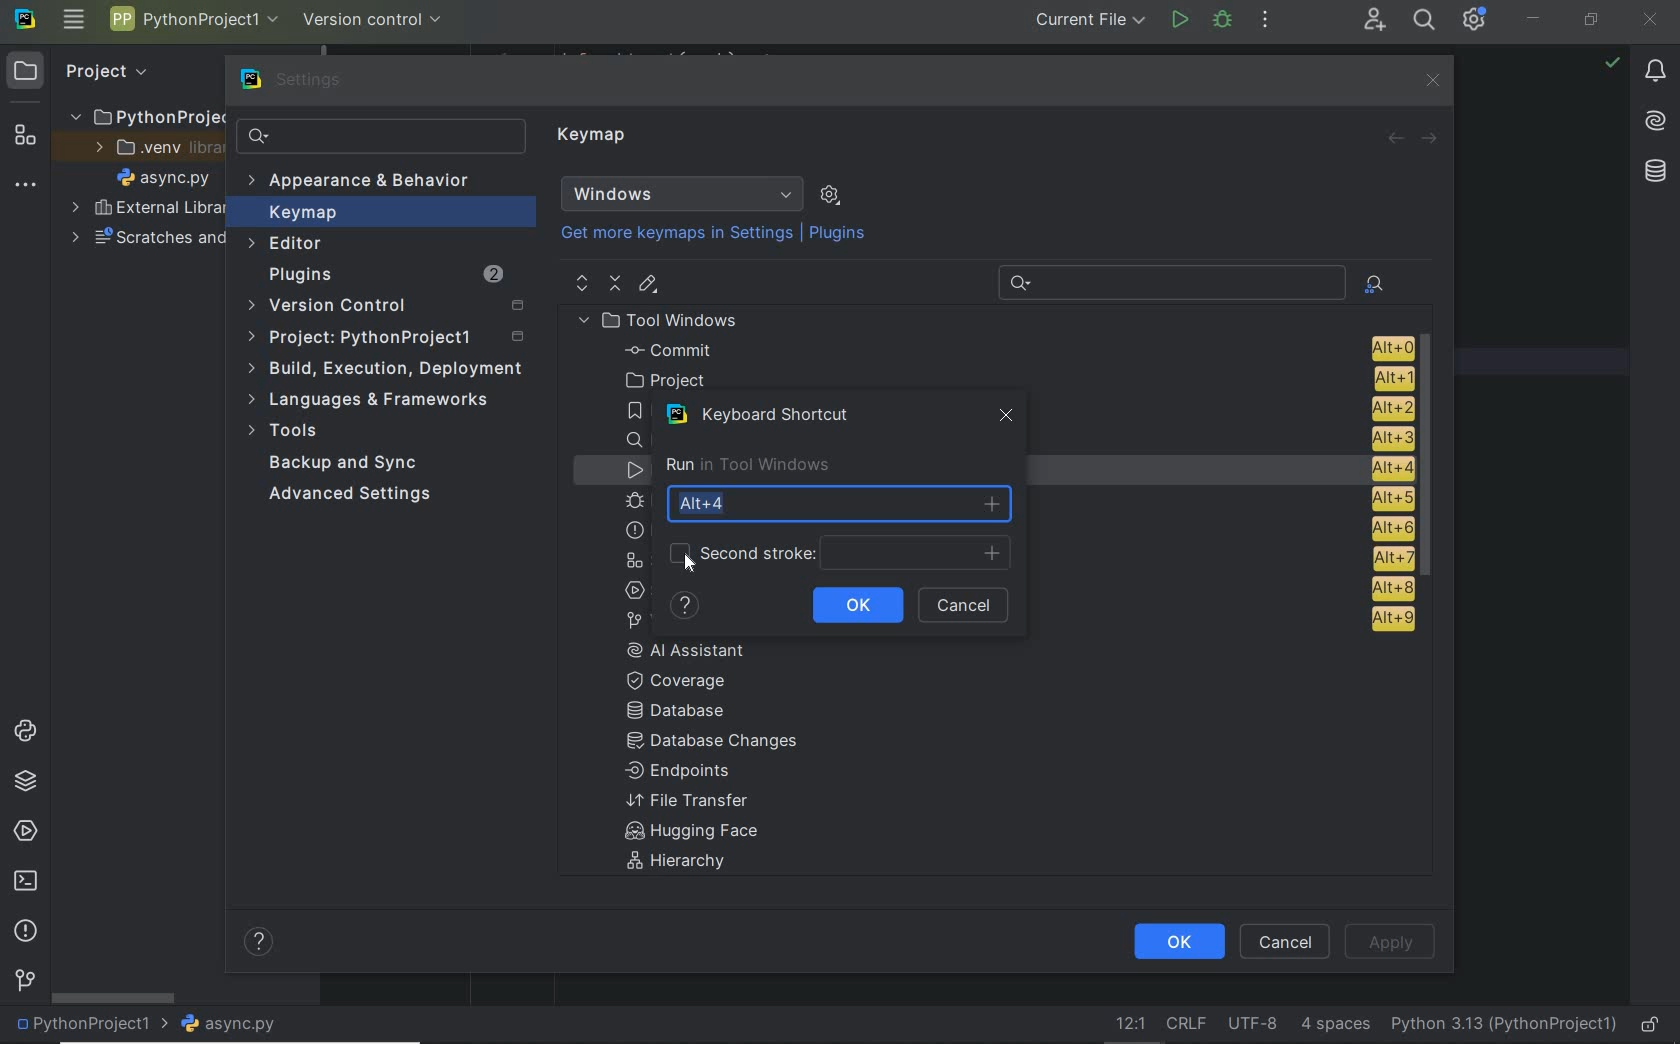 This screenshot has height=1044, width=1680. I want to click on Debug, so click(1223, 21).